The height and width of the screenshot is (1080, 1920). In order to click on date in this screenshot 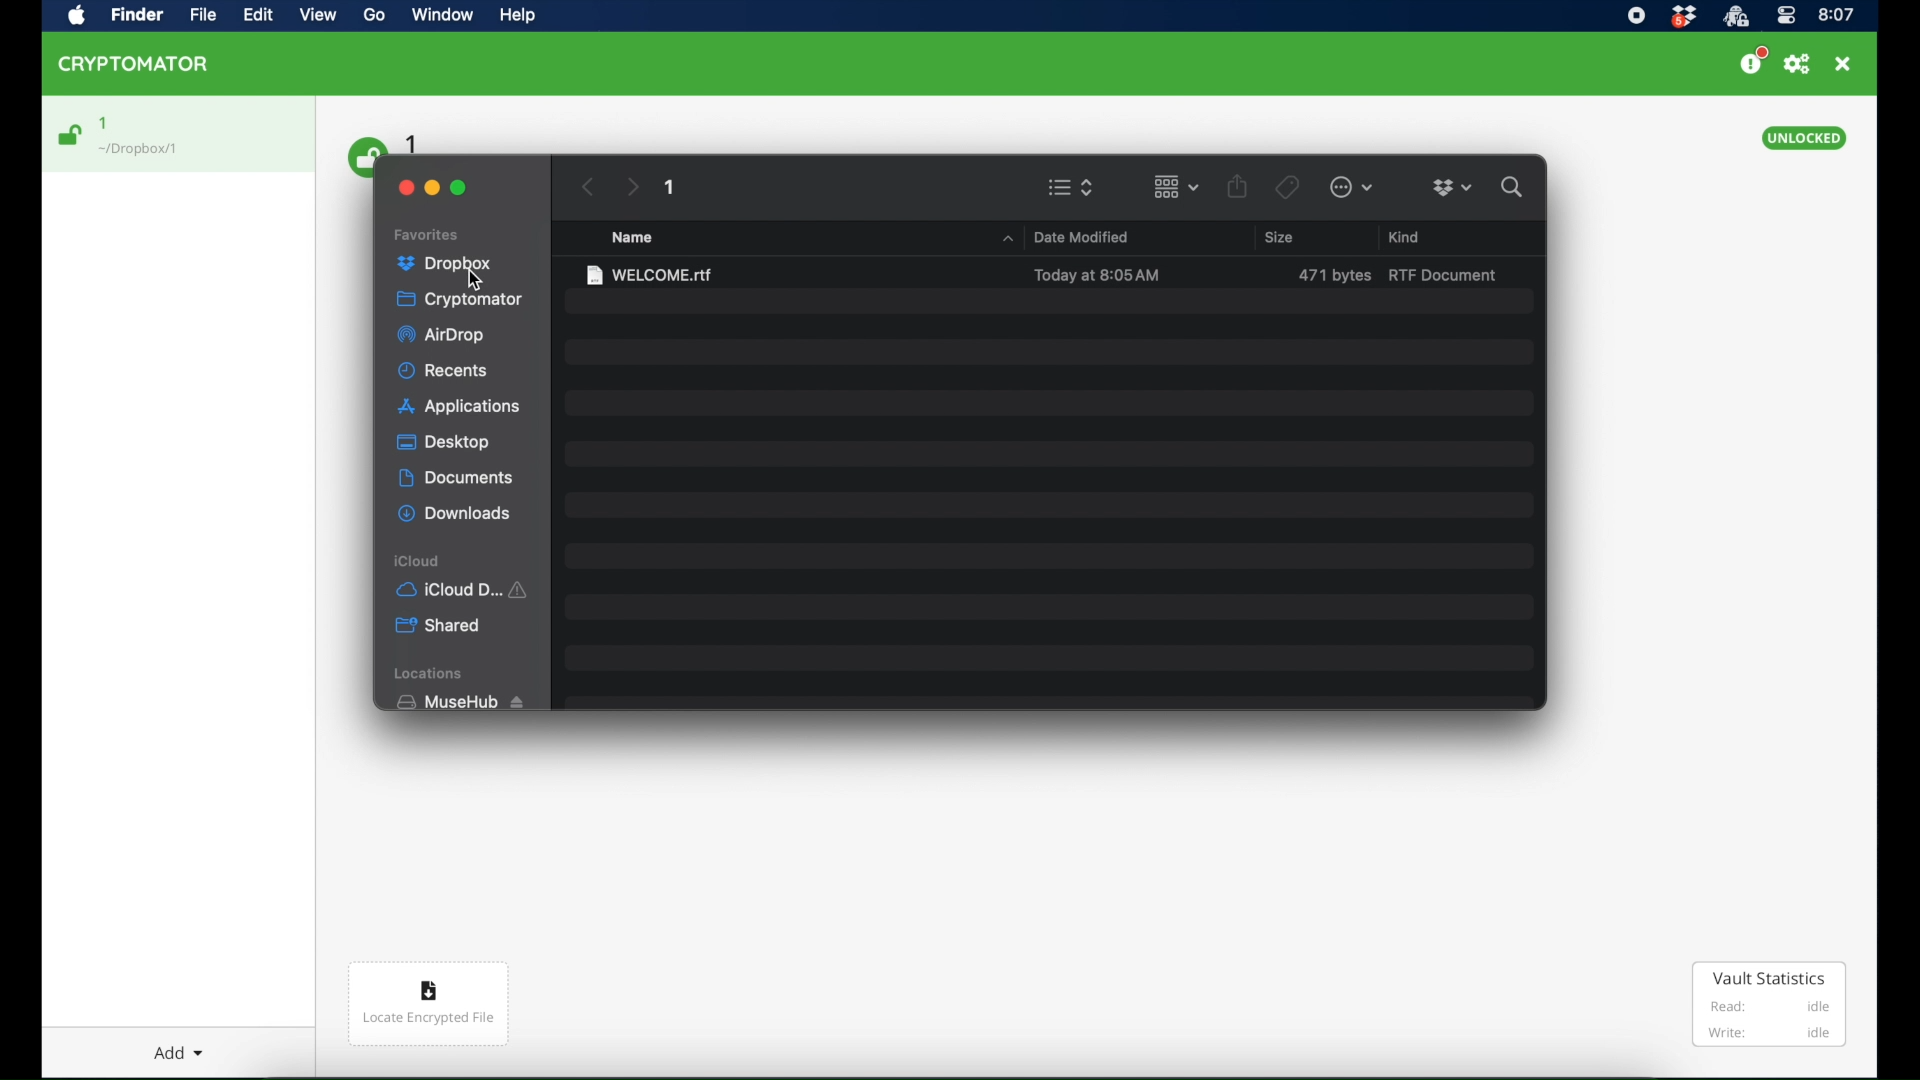, I will do `click(1100, 276)`.